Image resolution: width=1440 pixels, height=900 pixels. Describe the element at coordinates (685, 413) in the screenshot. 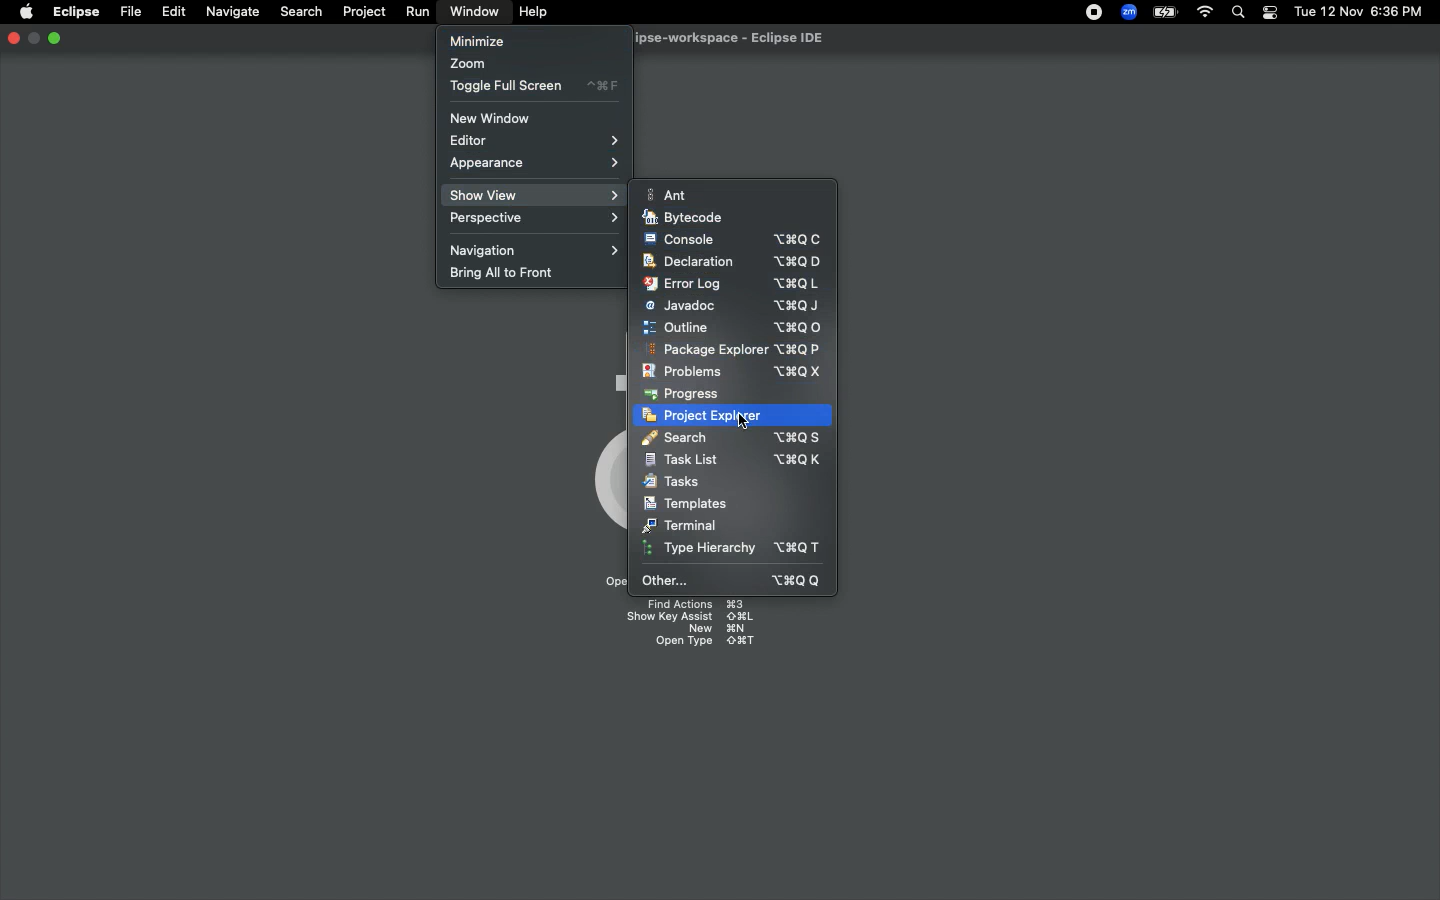

I see `Project explorer` at that location.